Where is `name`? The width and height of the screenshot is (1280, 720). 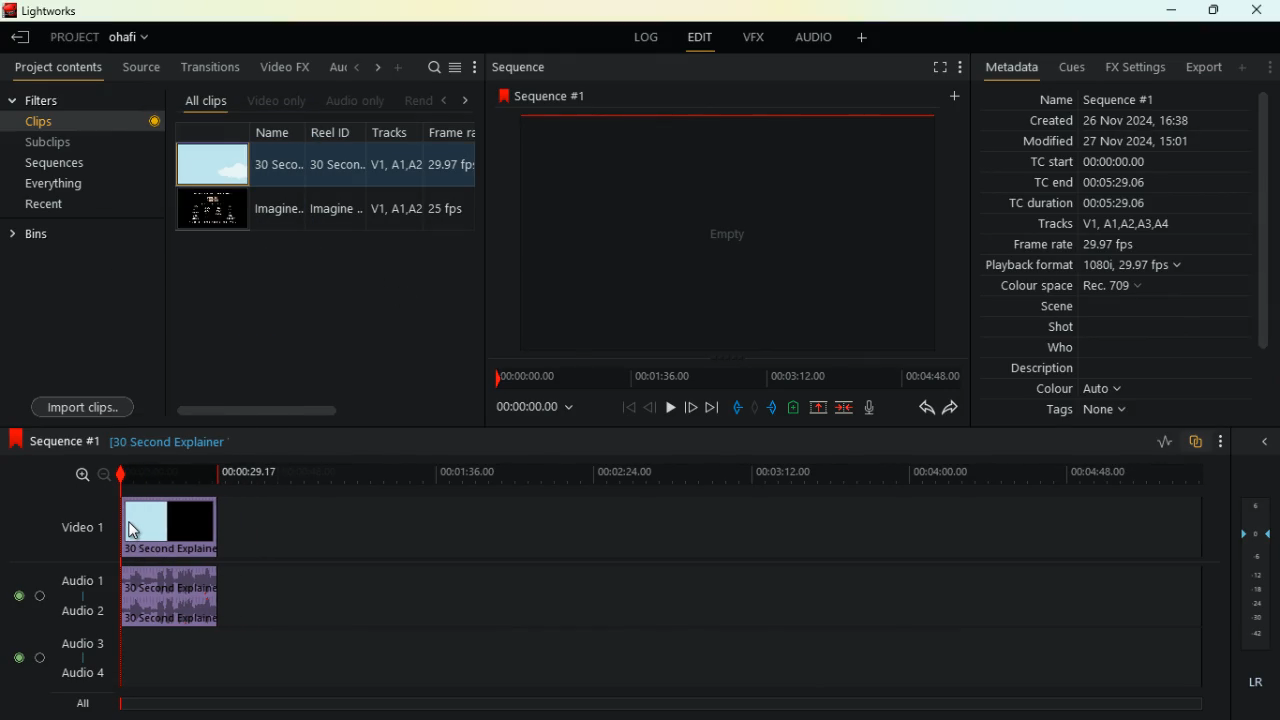
name is located at coordinates (1094, 101).